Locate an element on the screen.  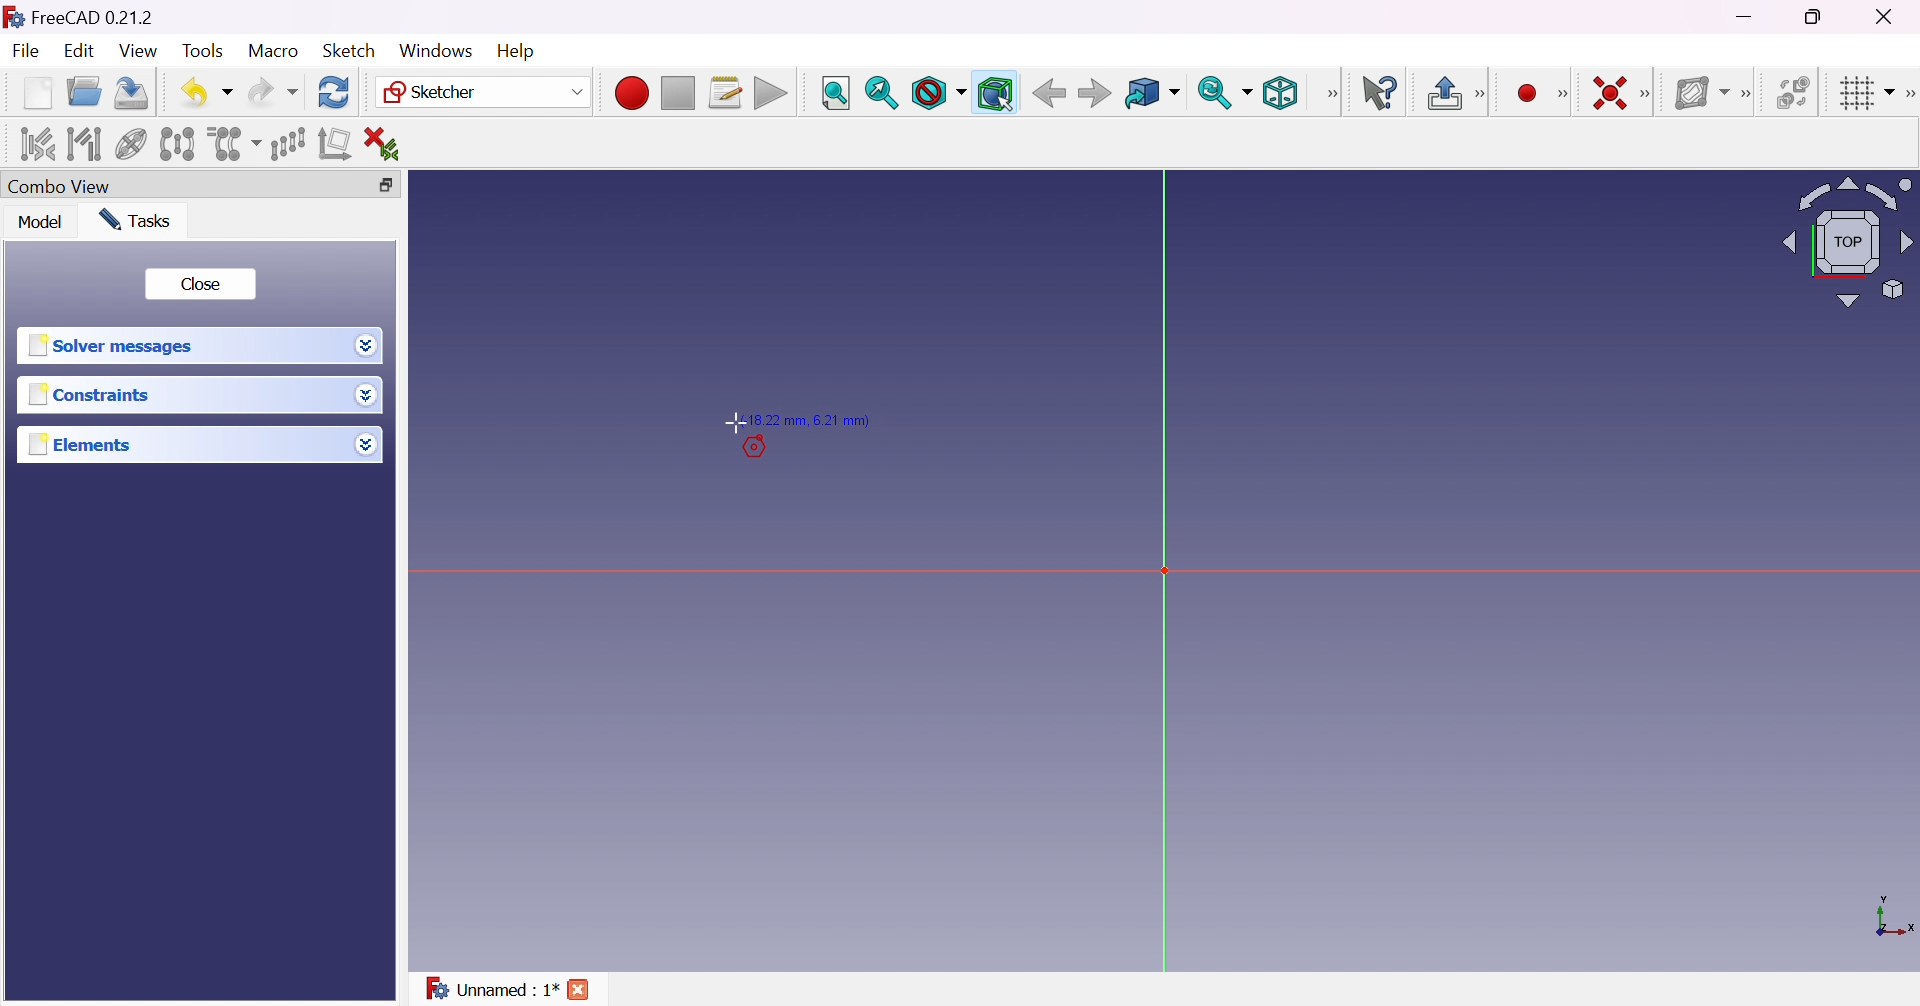
Symmetry is located at coordinates (178, 144).